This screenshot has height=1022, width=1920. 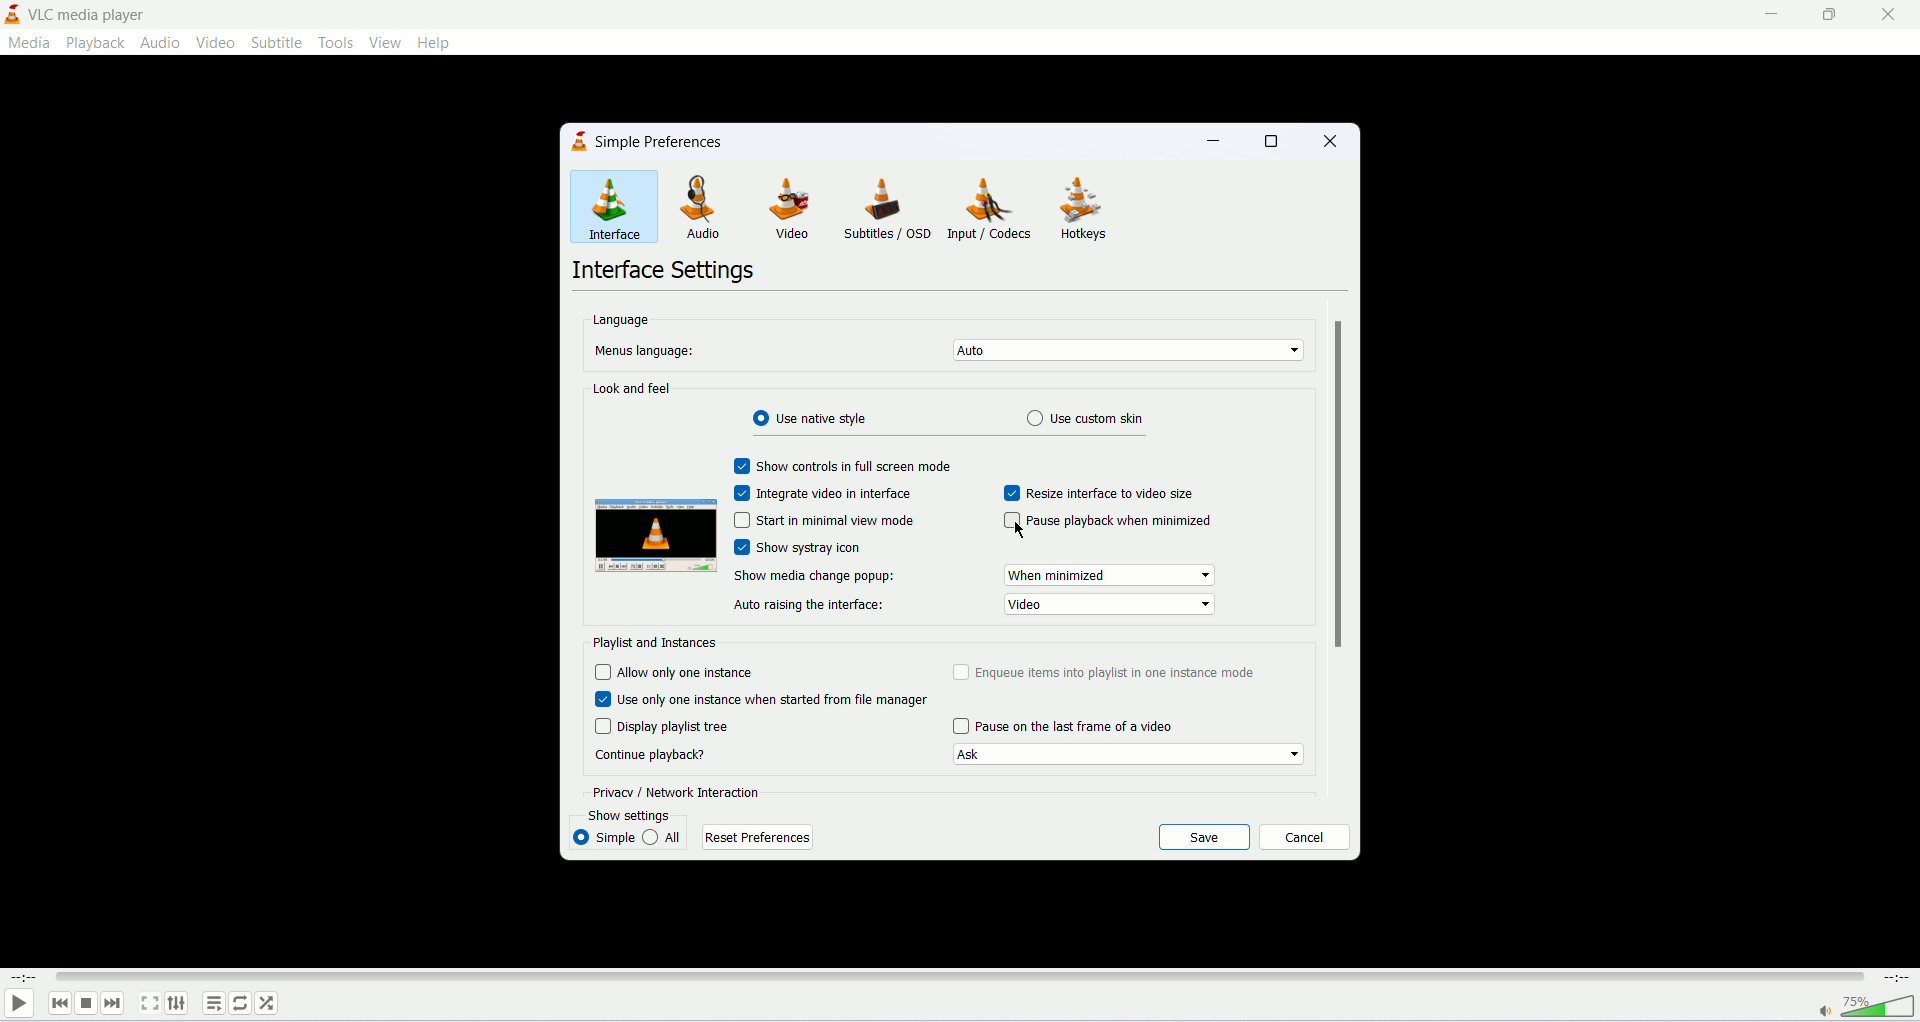 What do you see at coordinates (1306, 838) in the screenshot?
I see `cancel` at bounding box center [1306, 838].